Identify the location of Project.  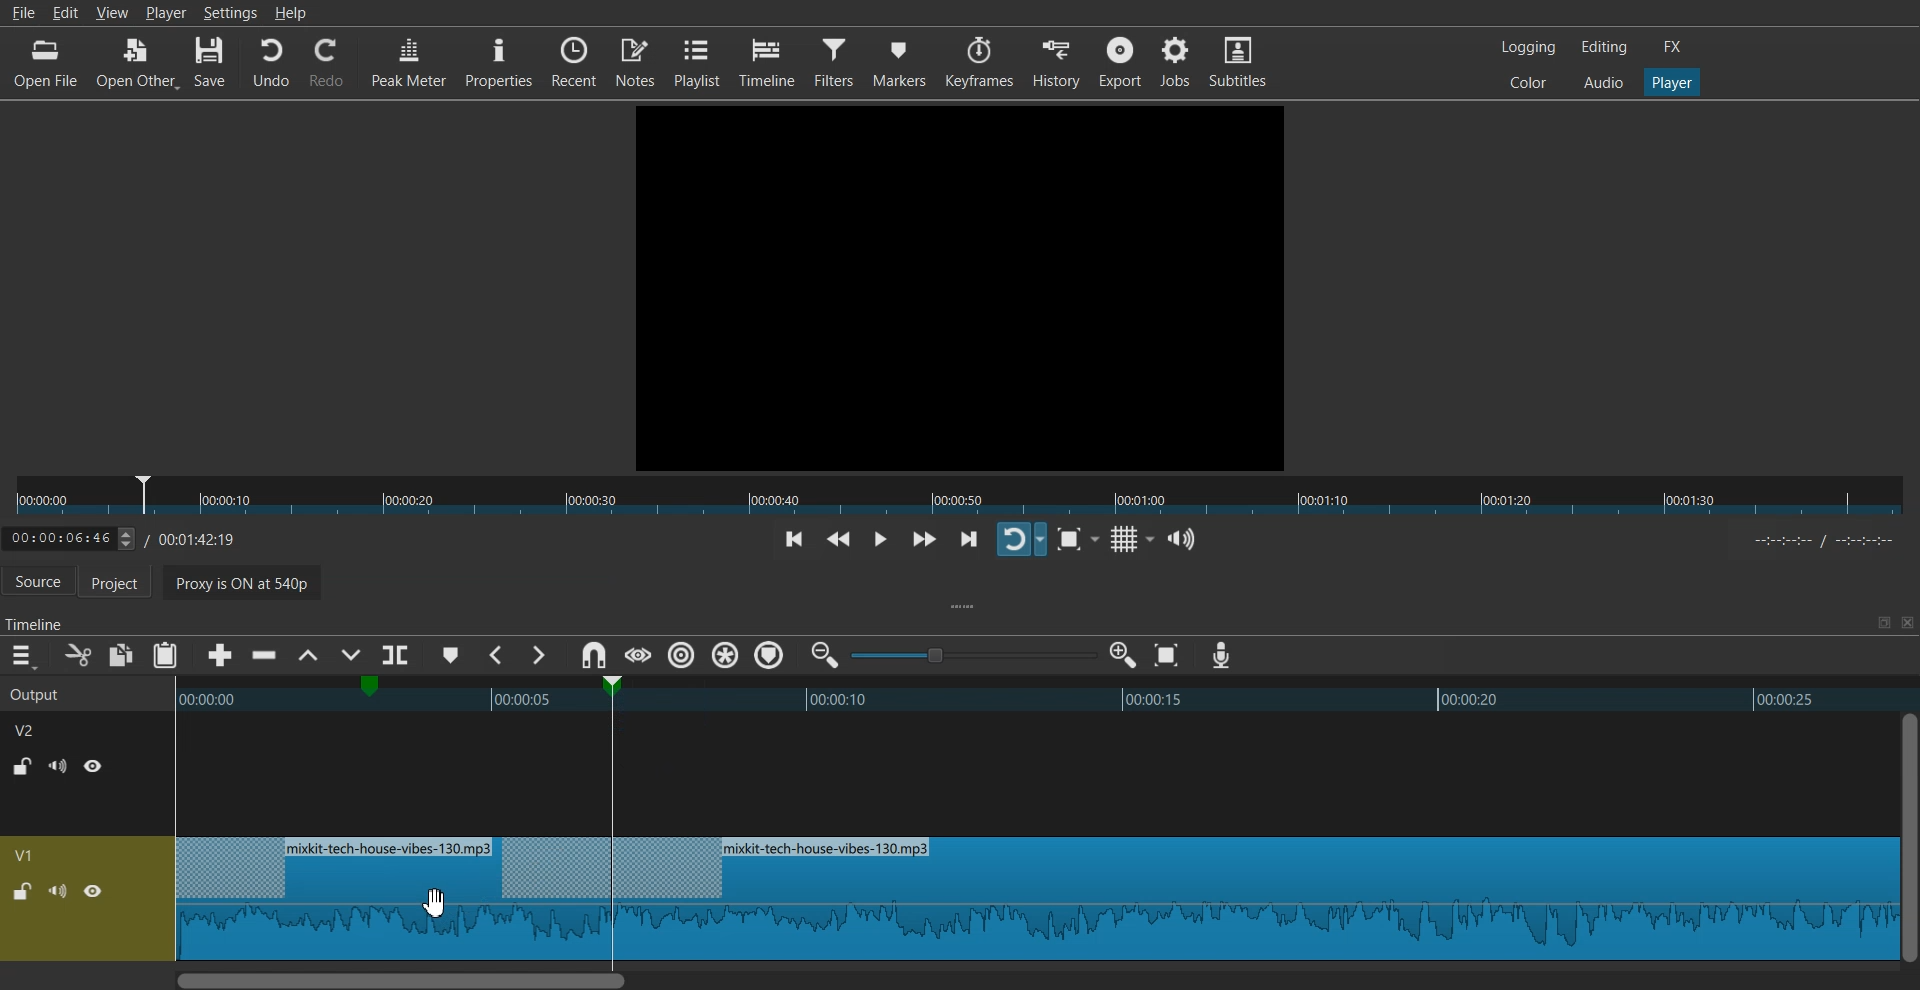
(125, 584).